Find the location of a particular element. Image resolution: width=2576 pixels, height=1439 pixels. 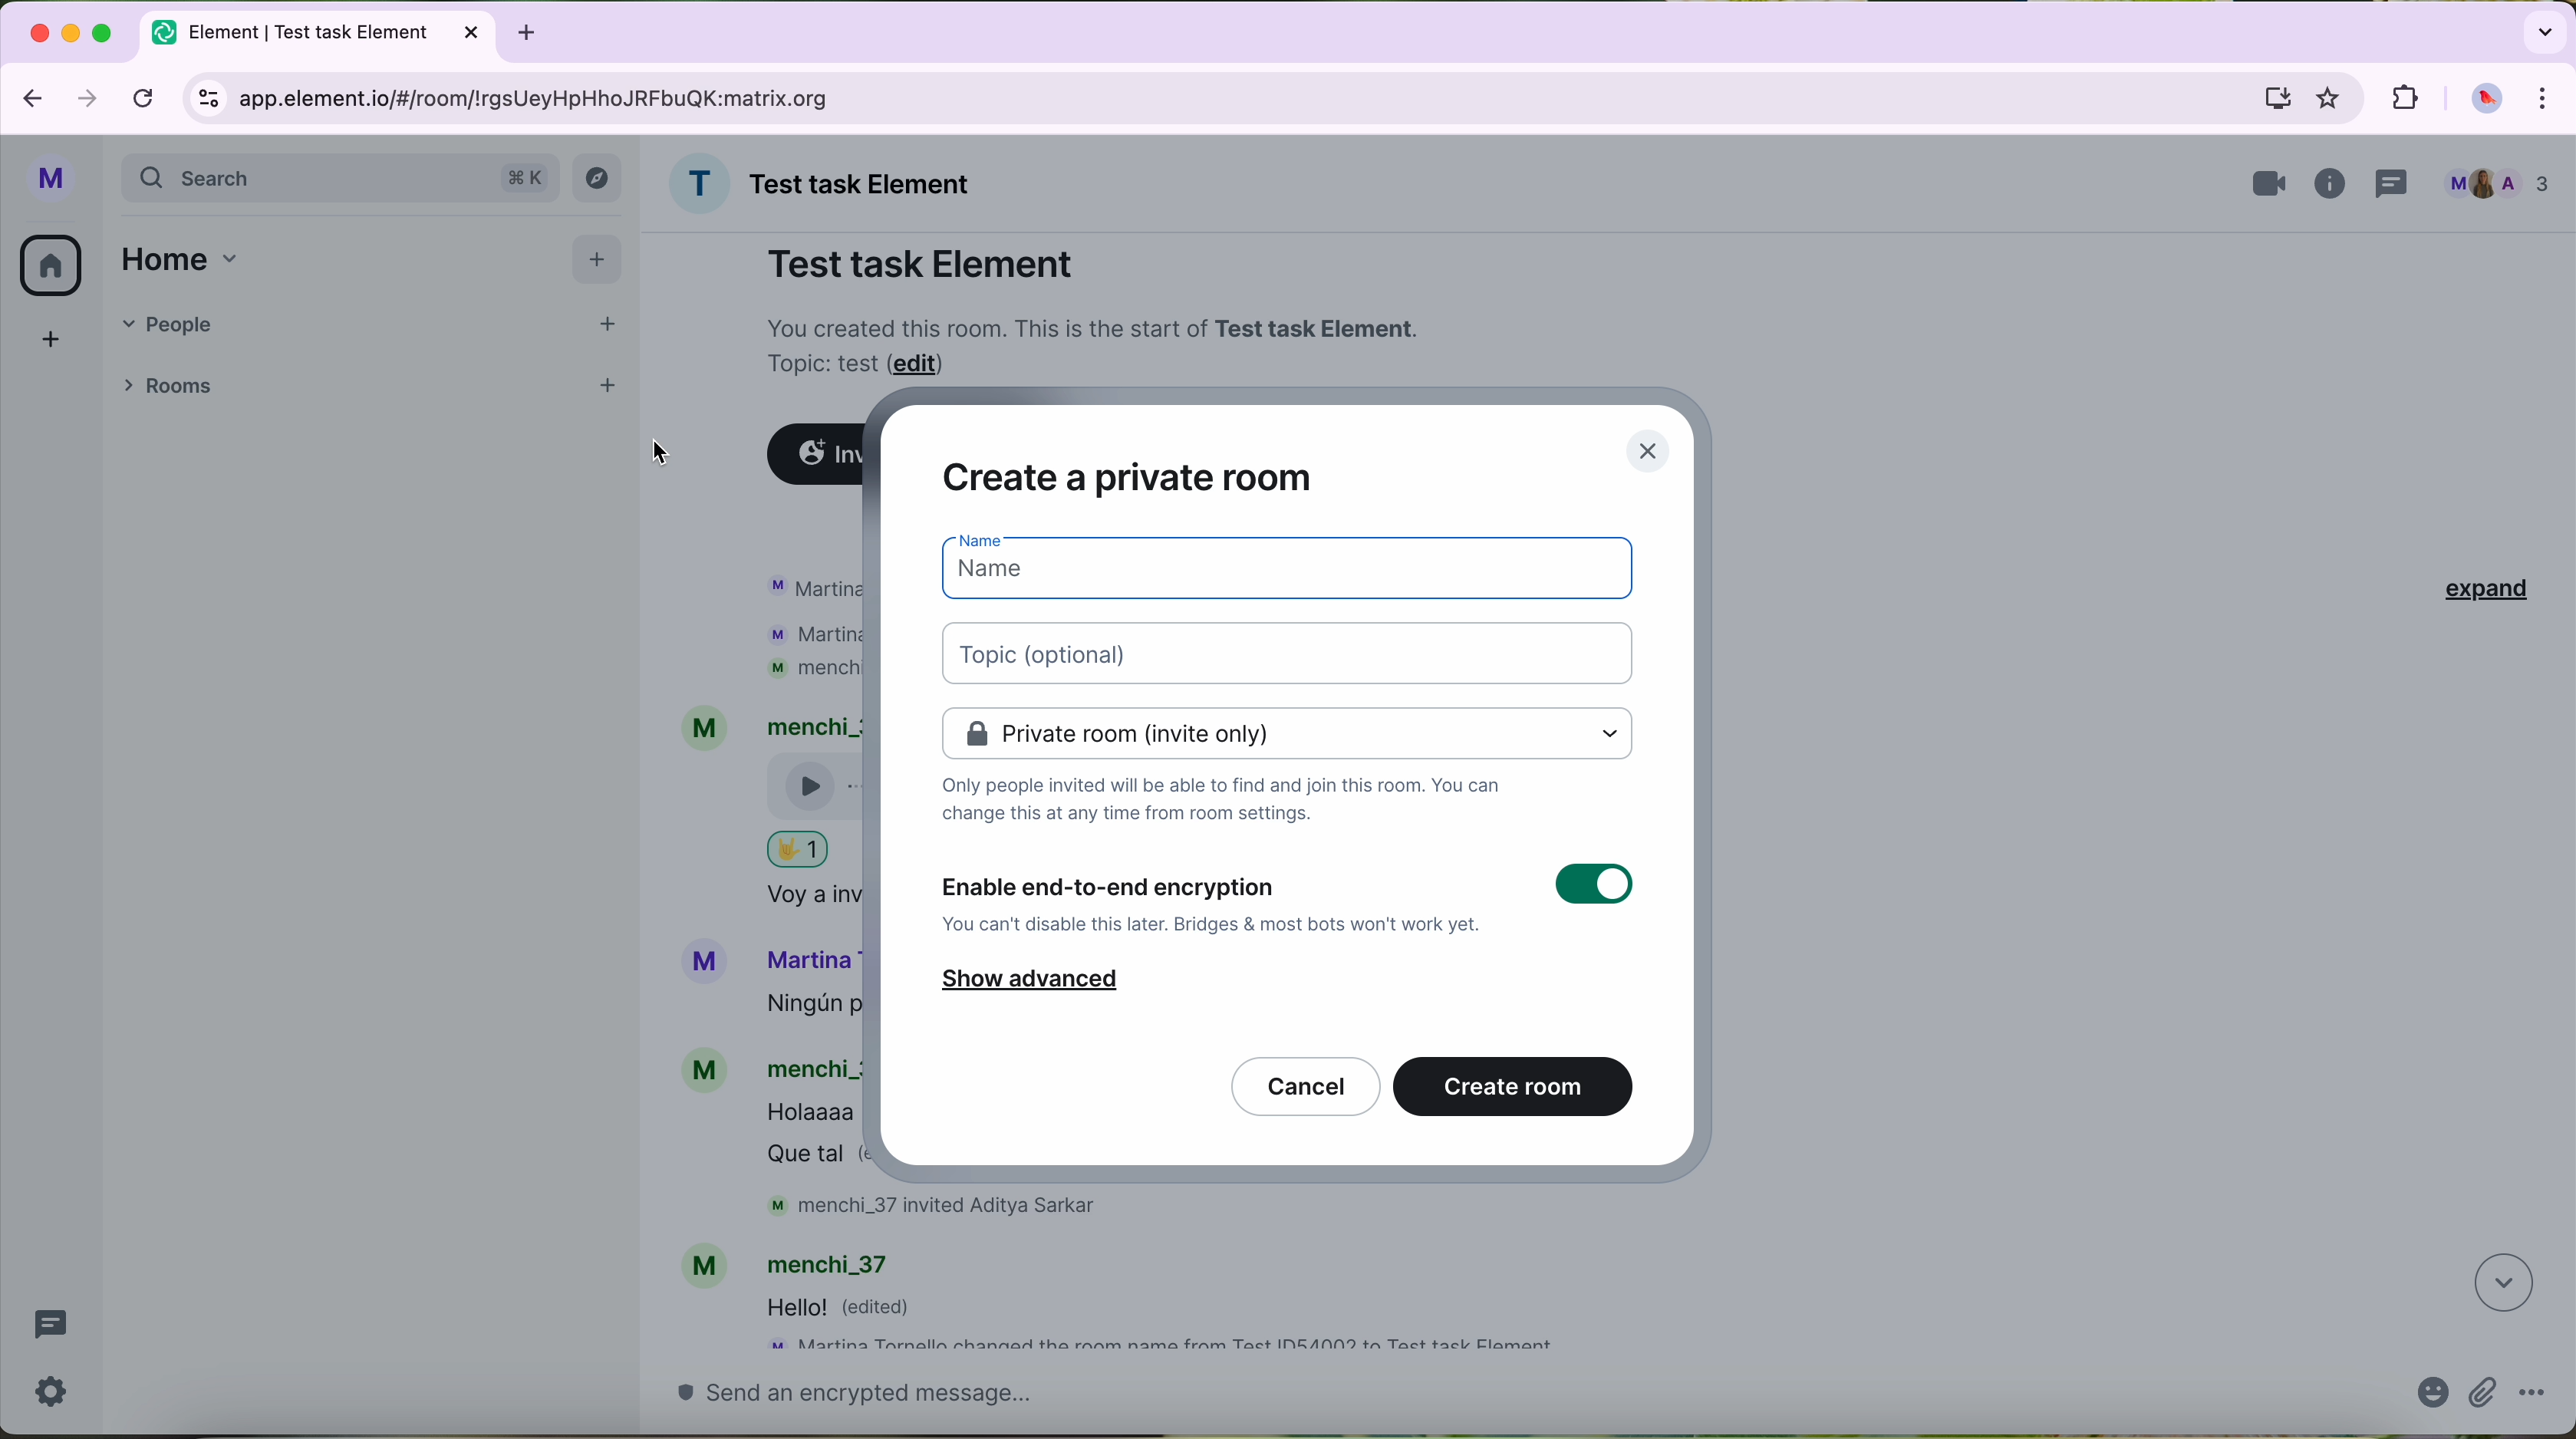

people is located at coordinates (2497, 183).